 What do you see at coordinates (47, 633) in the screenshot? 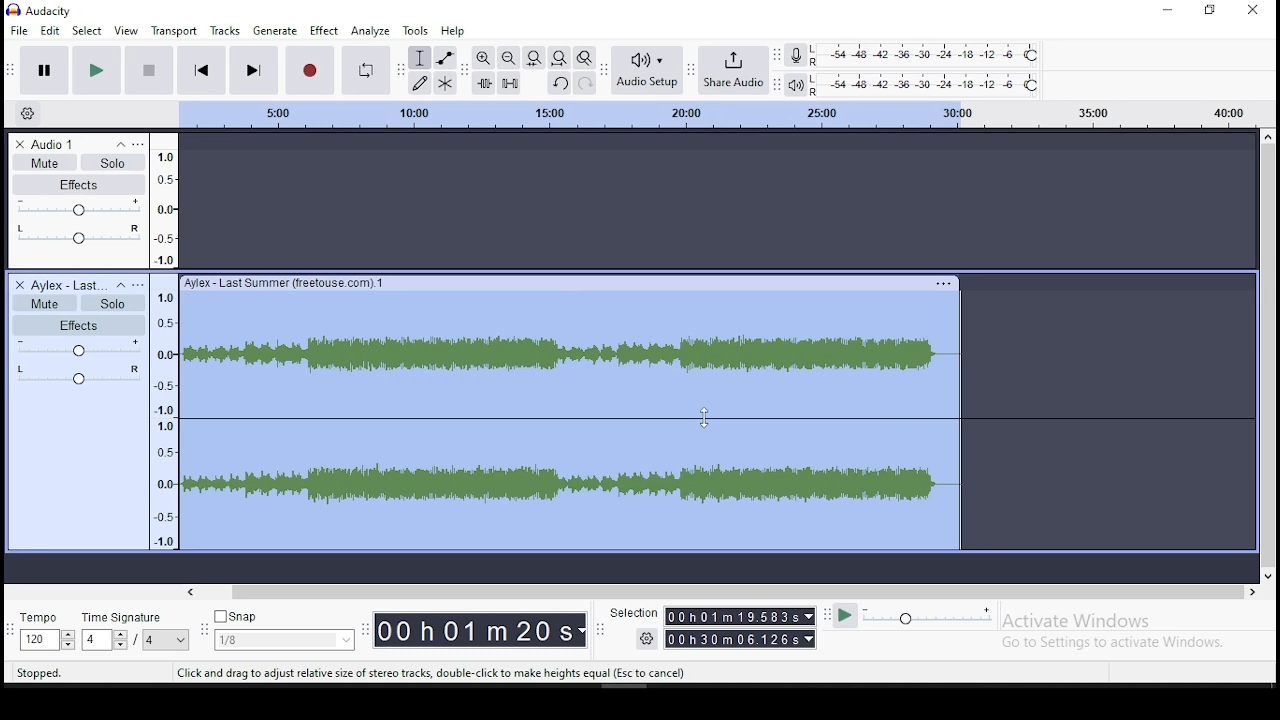
I see `tempo` at bounding box center [47, 633].